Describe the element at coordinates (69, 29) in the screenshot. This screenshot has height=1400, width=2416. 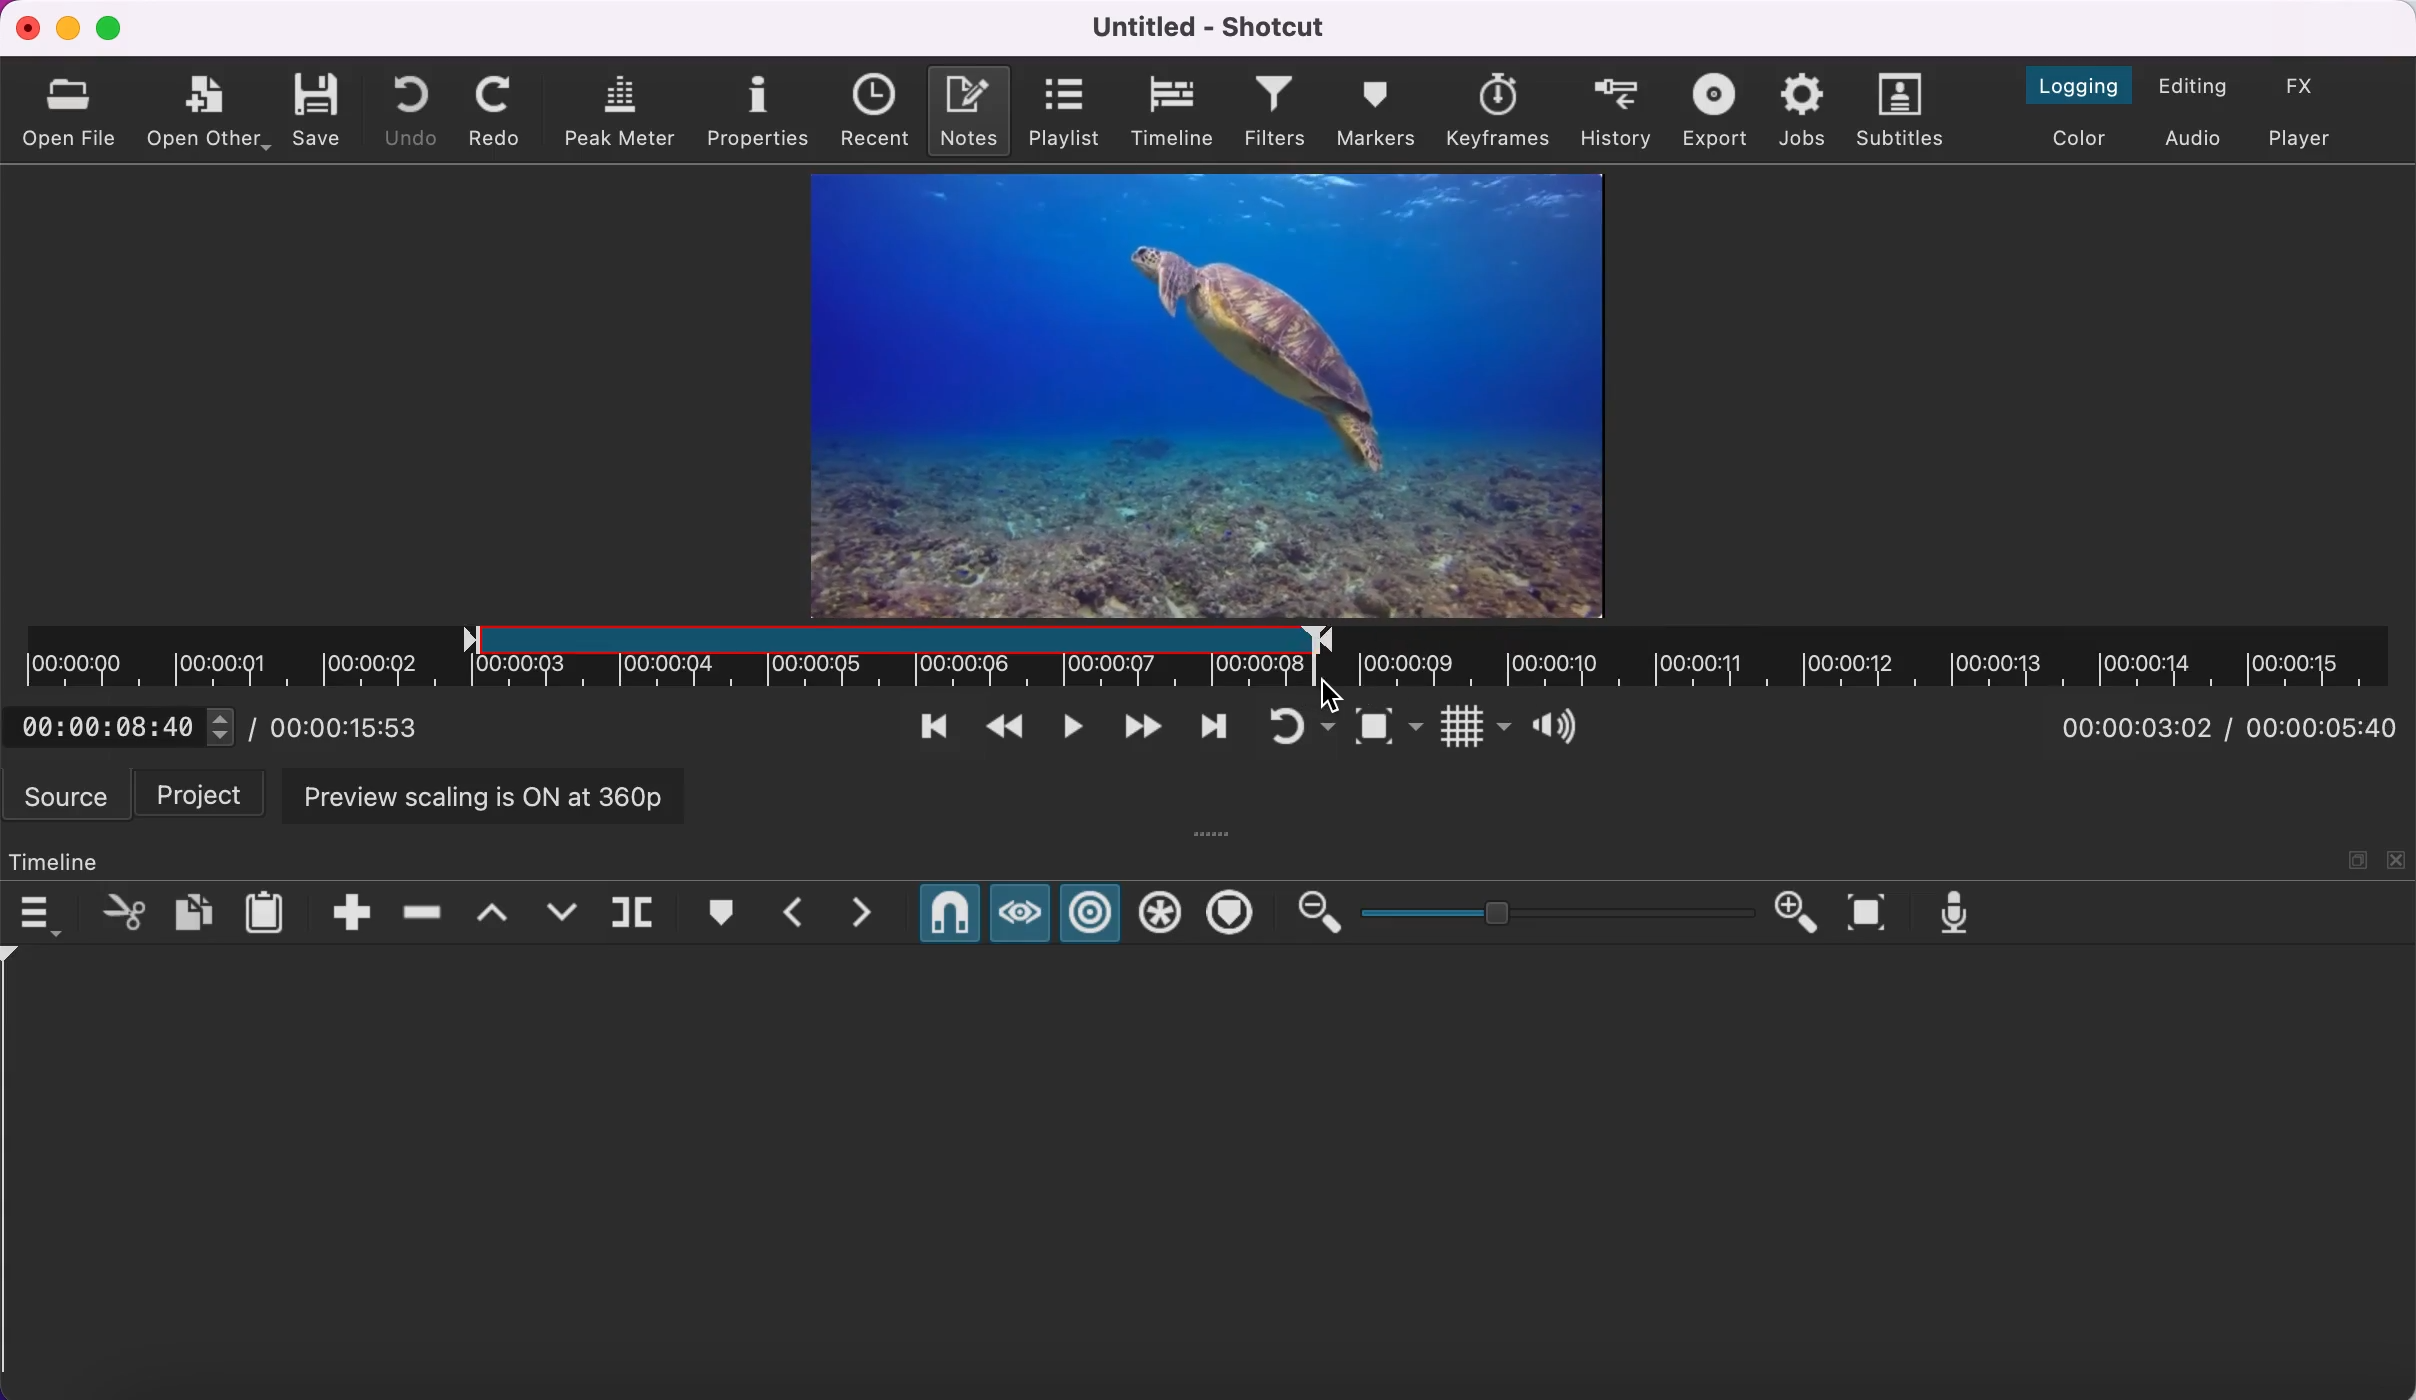
I see `minimize` at that location.